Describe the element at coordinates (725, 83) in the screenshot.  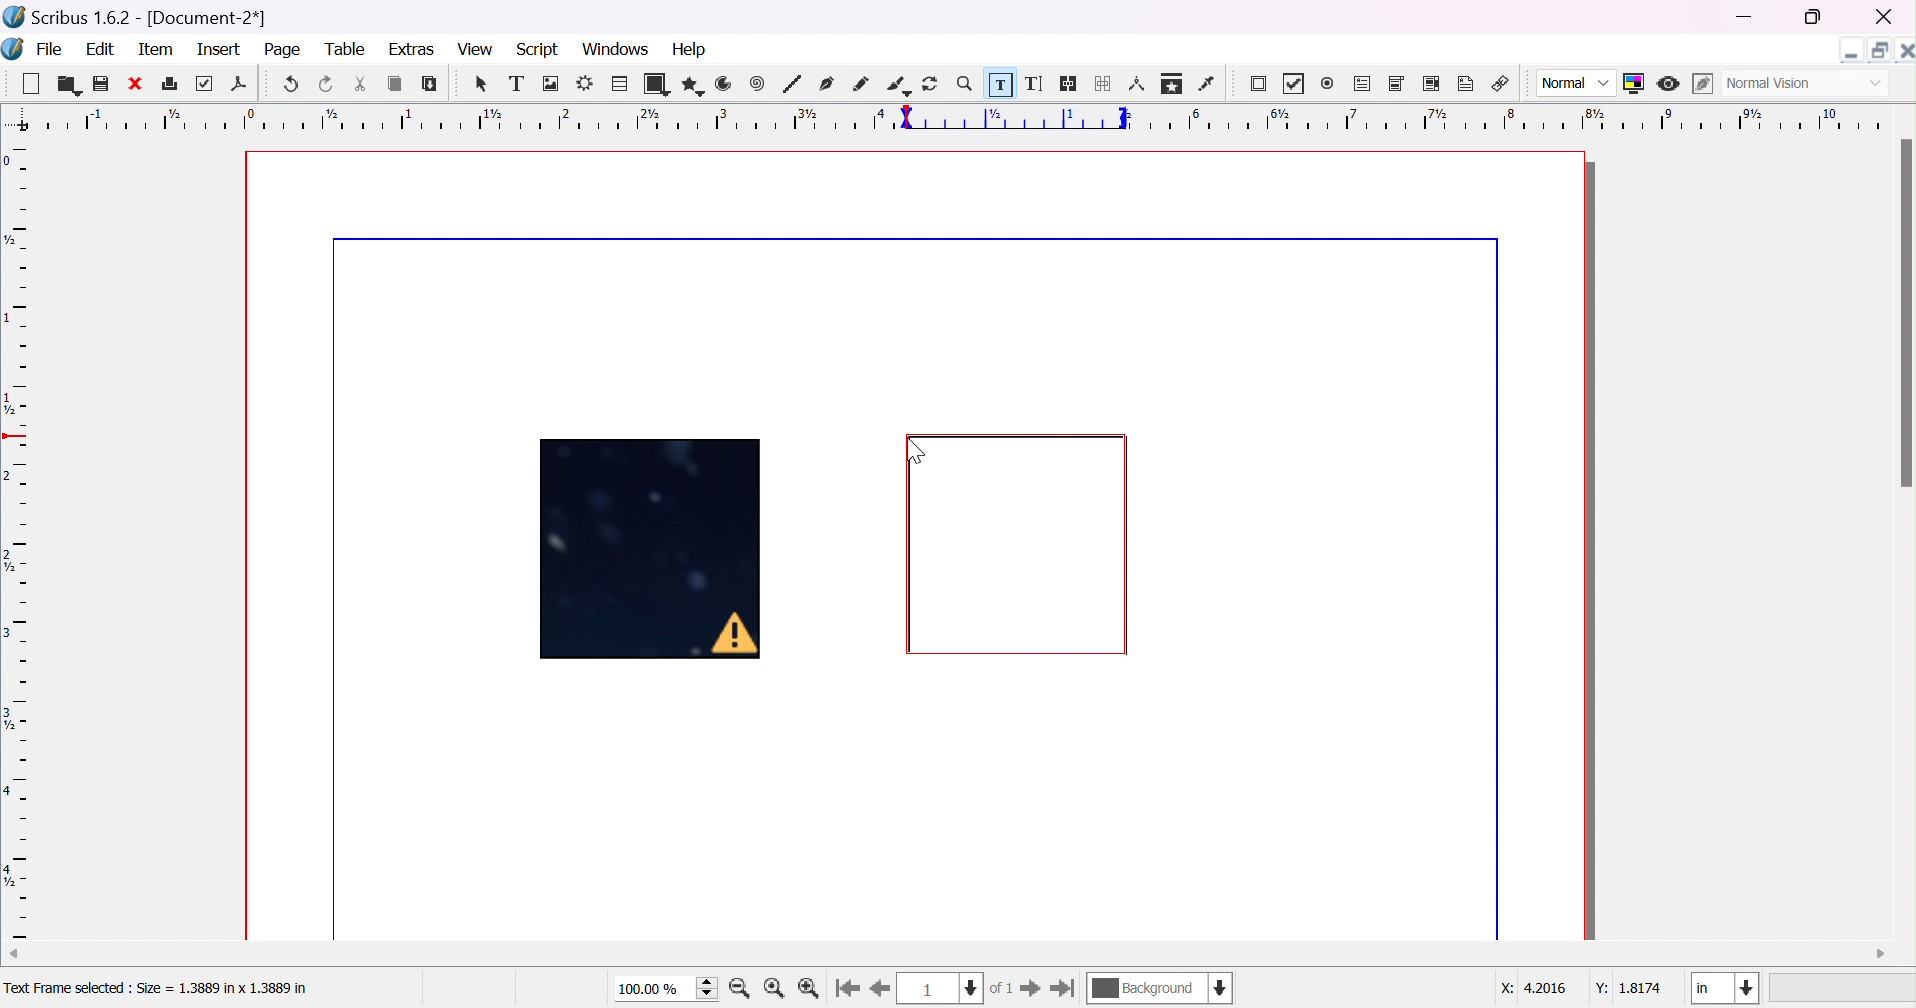
I see `arc` at that location.